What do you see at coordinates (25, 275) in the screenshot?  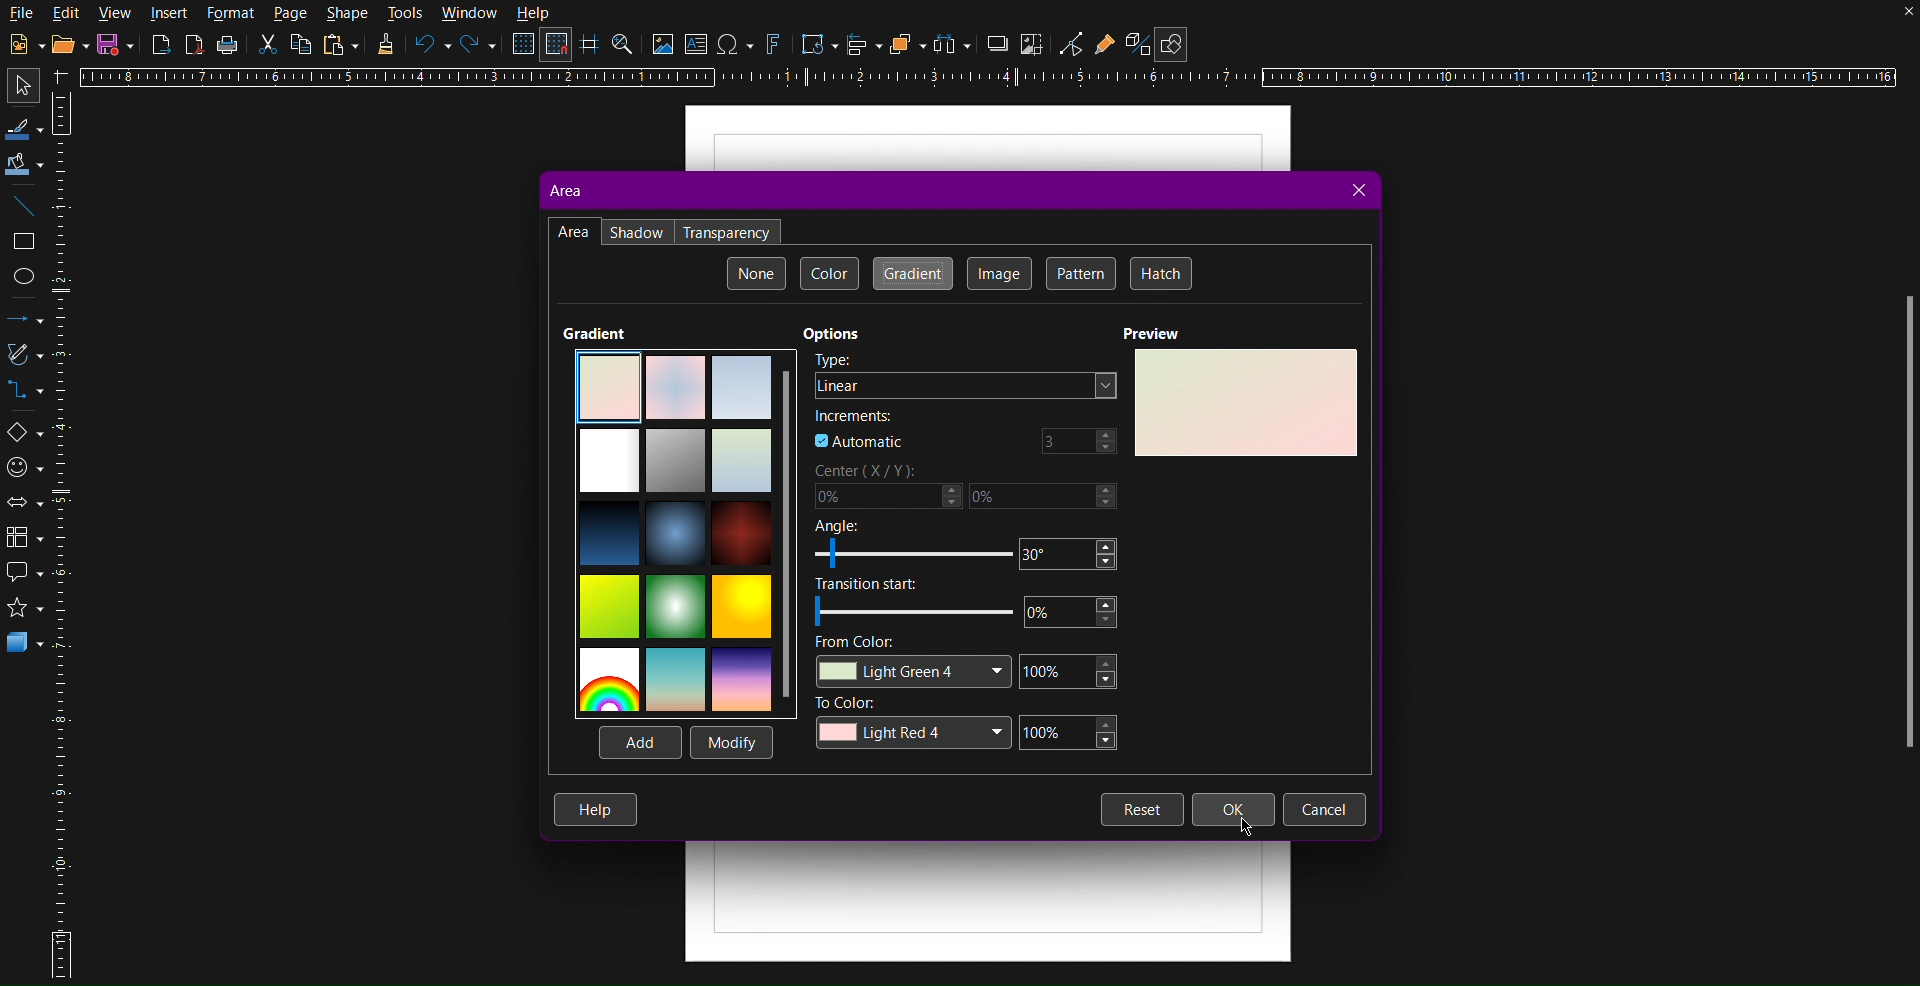 I see `Circle` at bounding box center [25, 275].